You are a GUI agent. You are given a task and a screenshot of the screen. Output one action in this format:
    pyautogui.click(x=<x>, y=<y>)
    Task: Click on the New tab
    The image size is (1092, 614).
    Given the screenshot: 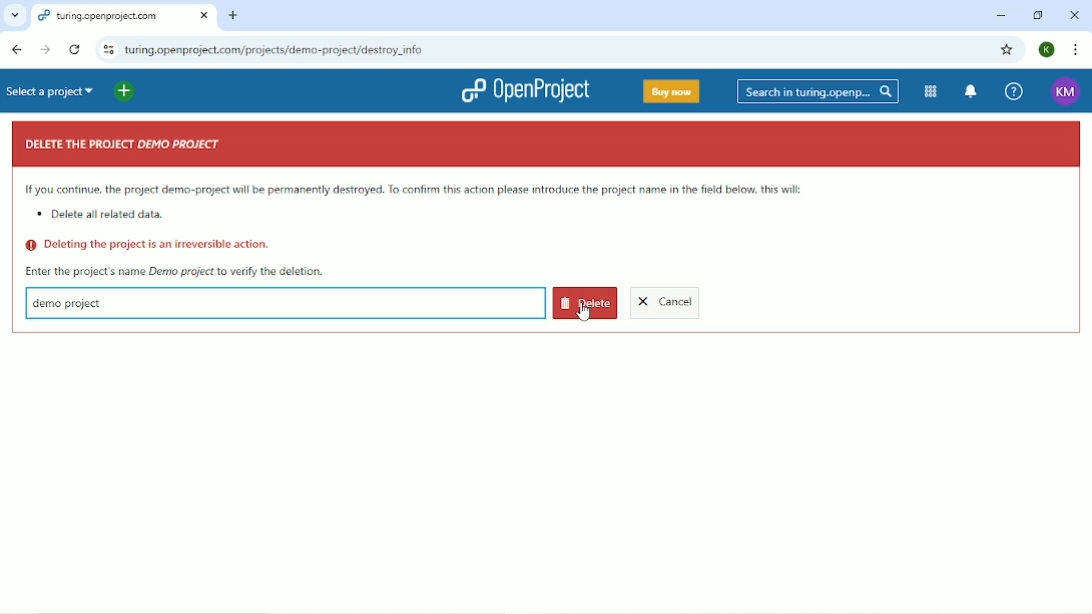 What is the action you would take?
    pyautogui.click(x=235, y=16)
    